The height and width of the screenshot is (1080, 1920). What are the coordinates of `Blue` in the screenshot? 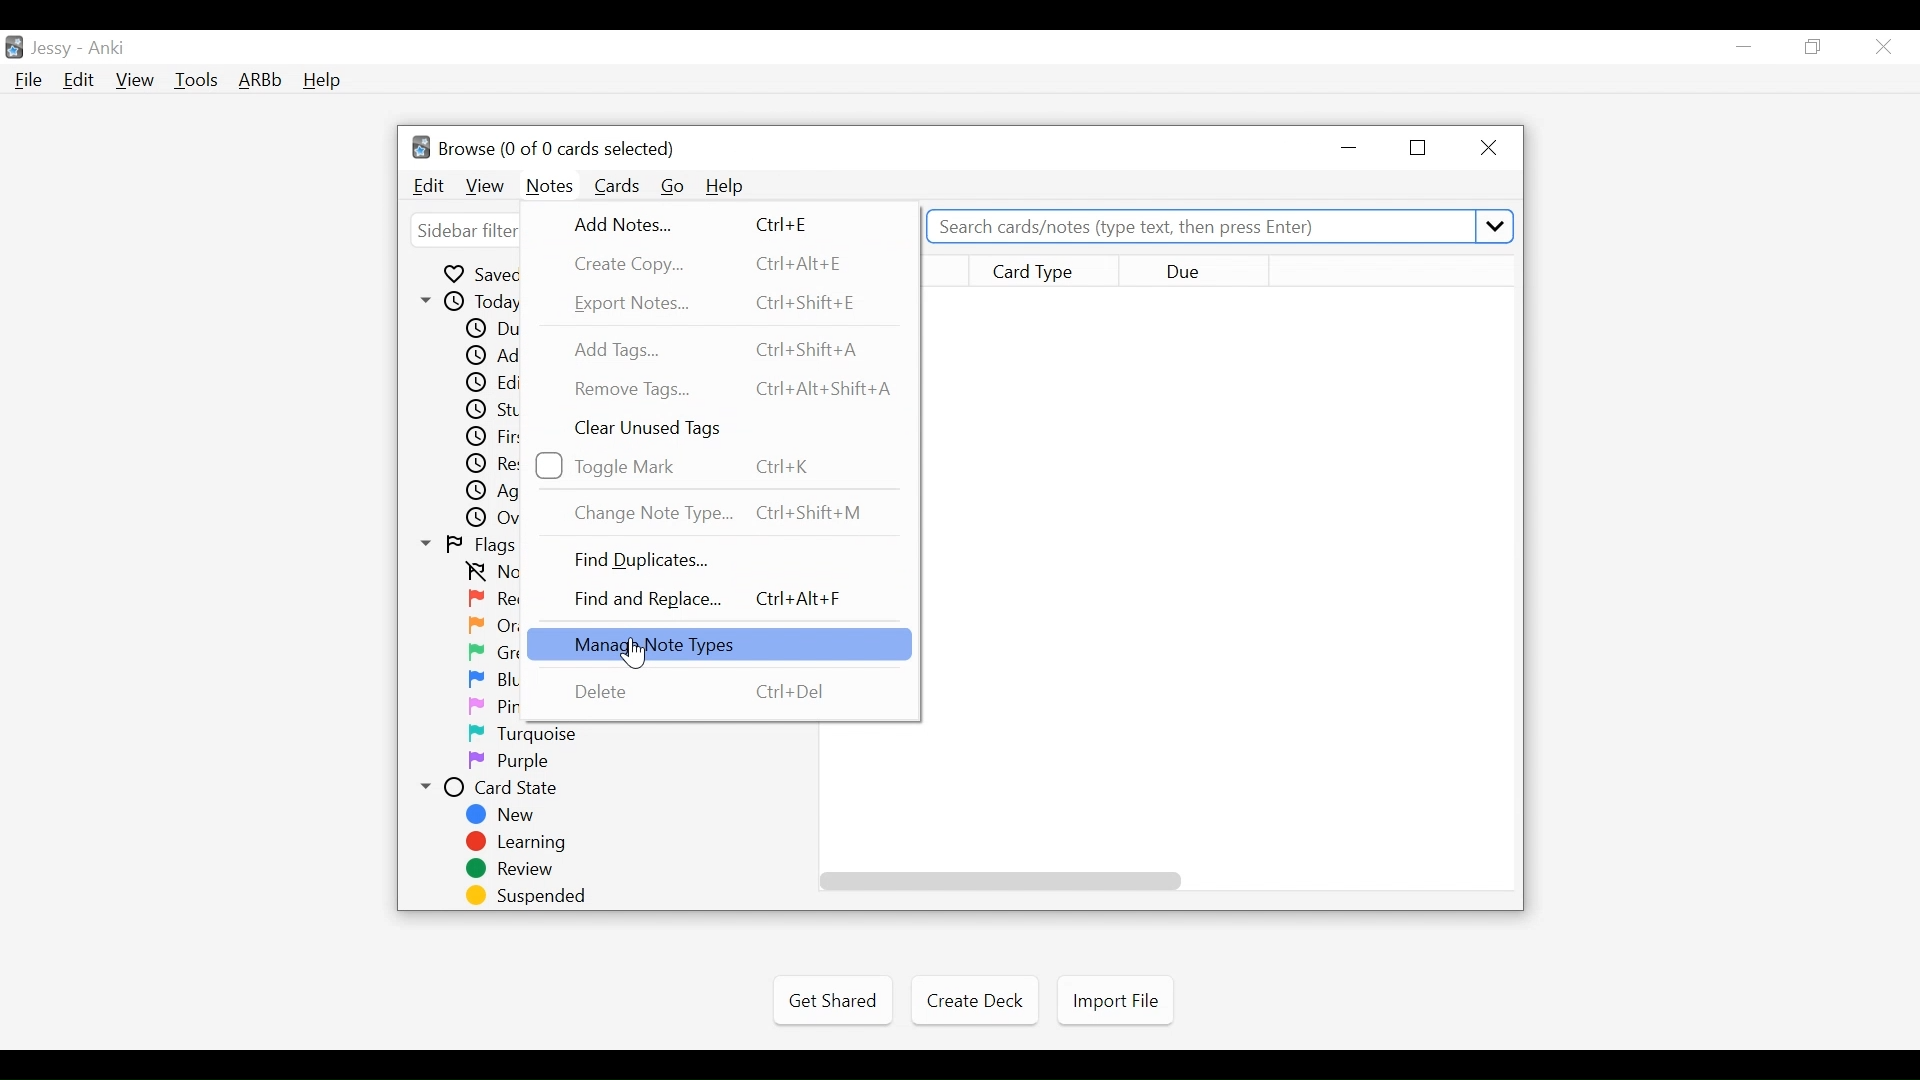 It's located at (491, 679).